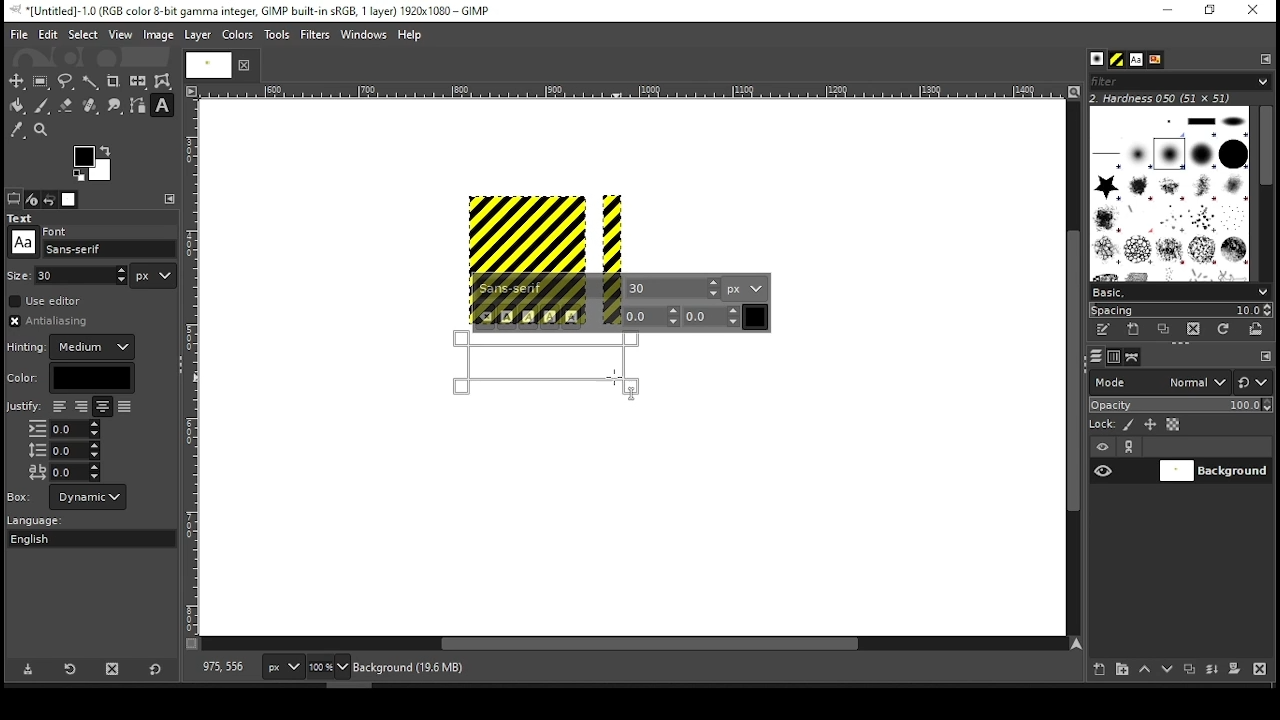 Image resolution: width=1280 pixels, height=720 pixels. Describe the element at coordinates (1169, 329) in the screenshot. I see `duplicate this brush` at that location.